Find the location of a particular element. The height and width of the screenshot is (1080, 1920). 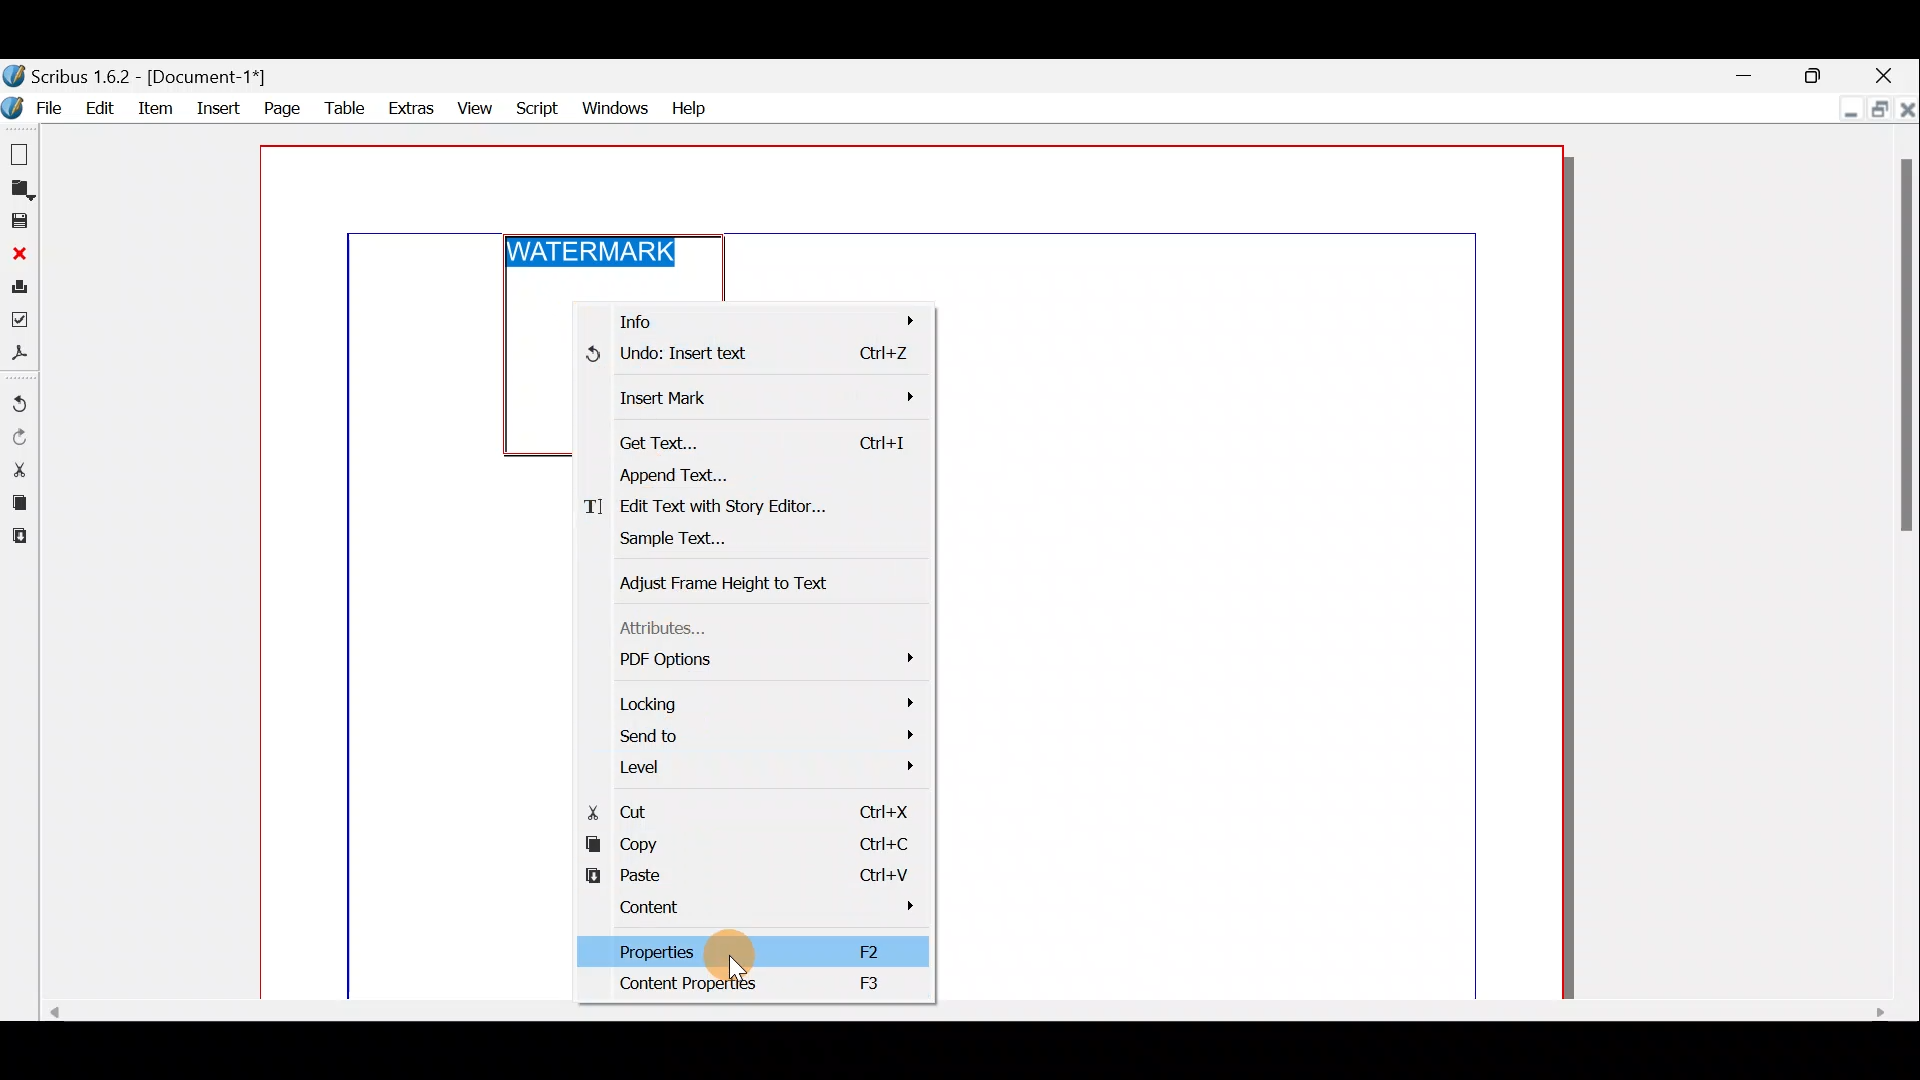

Script is located at coordinates (539, 106).